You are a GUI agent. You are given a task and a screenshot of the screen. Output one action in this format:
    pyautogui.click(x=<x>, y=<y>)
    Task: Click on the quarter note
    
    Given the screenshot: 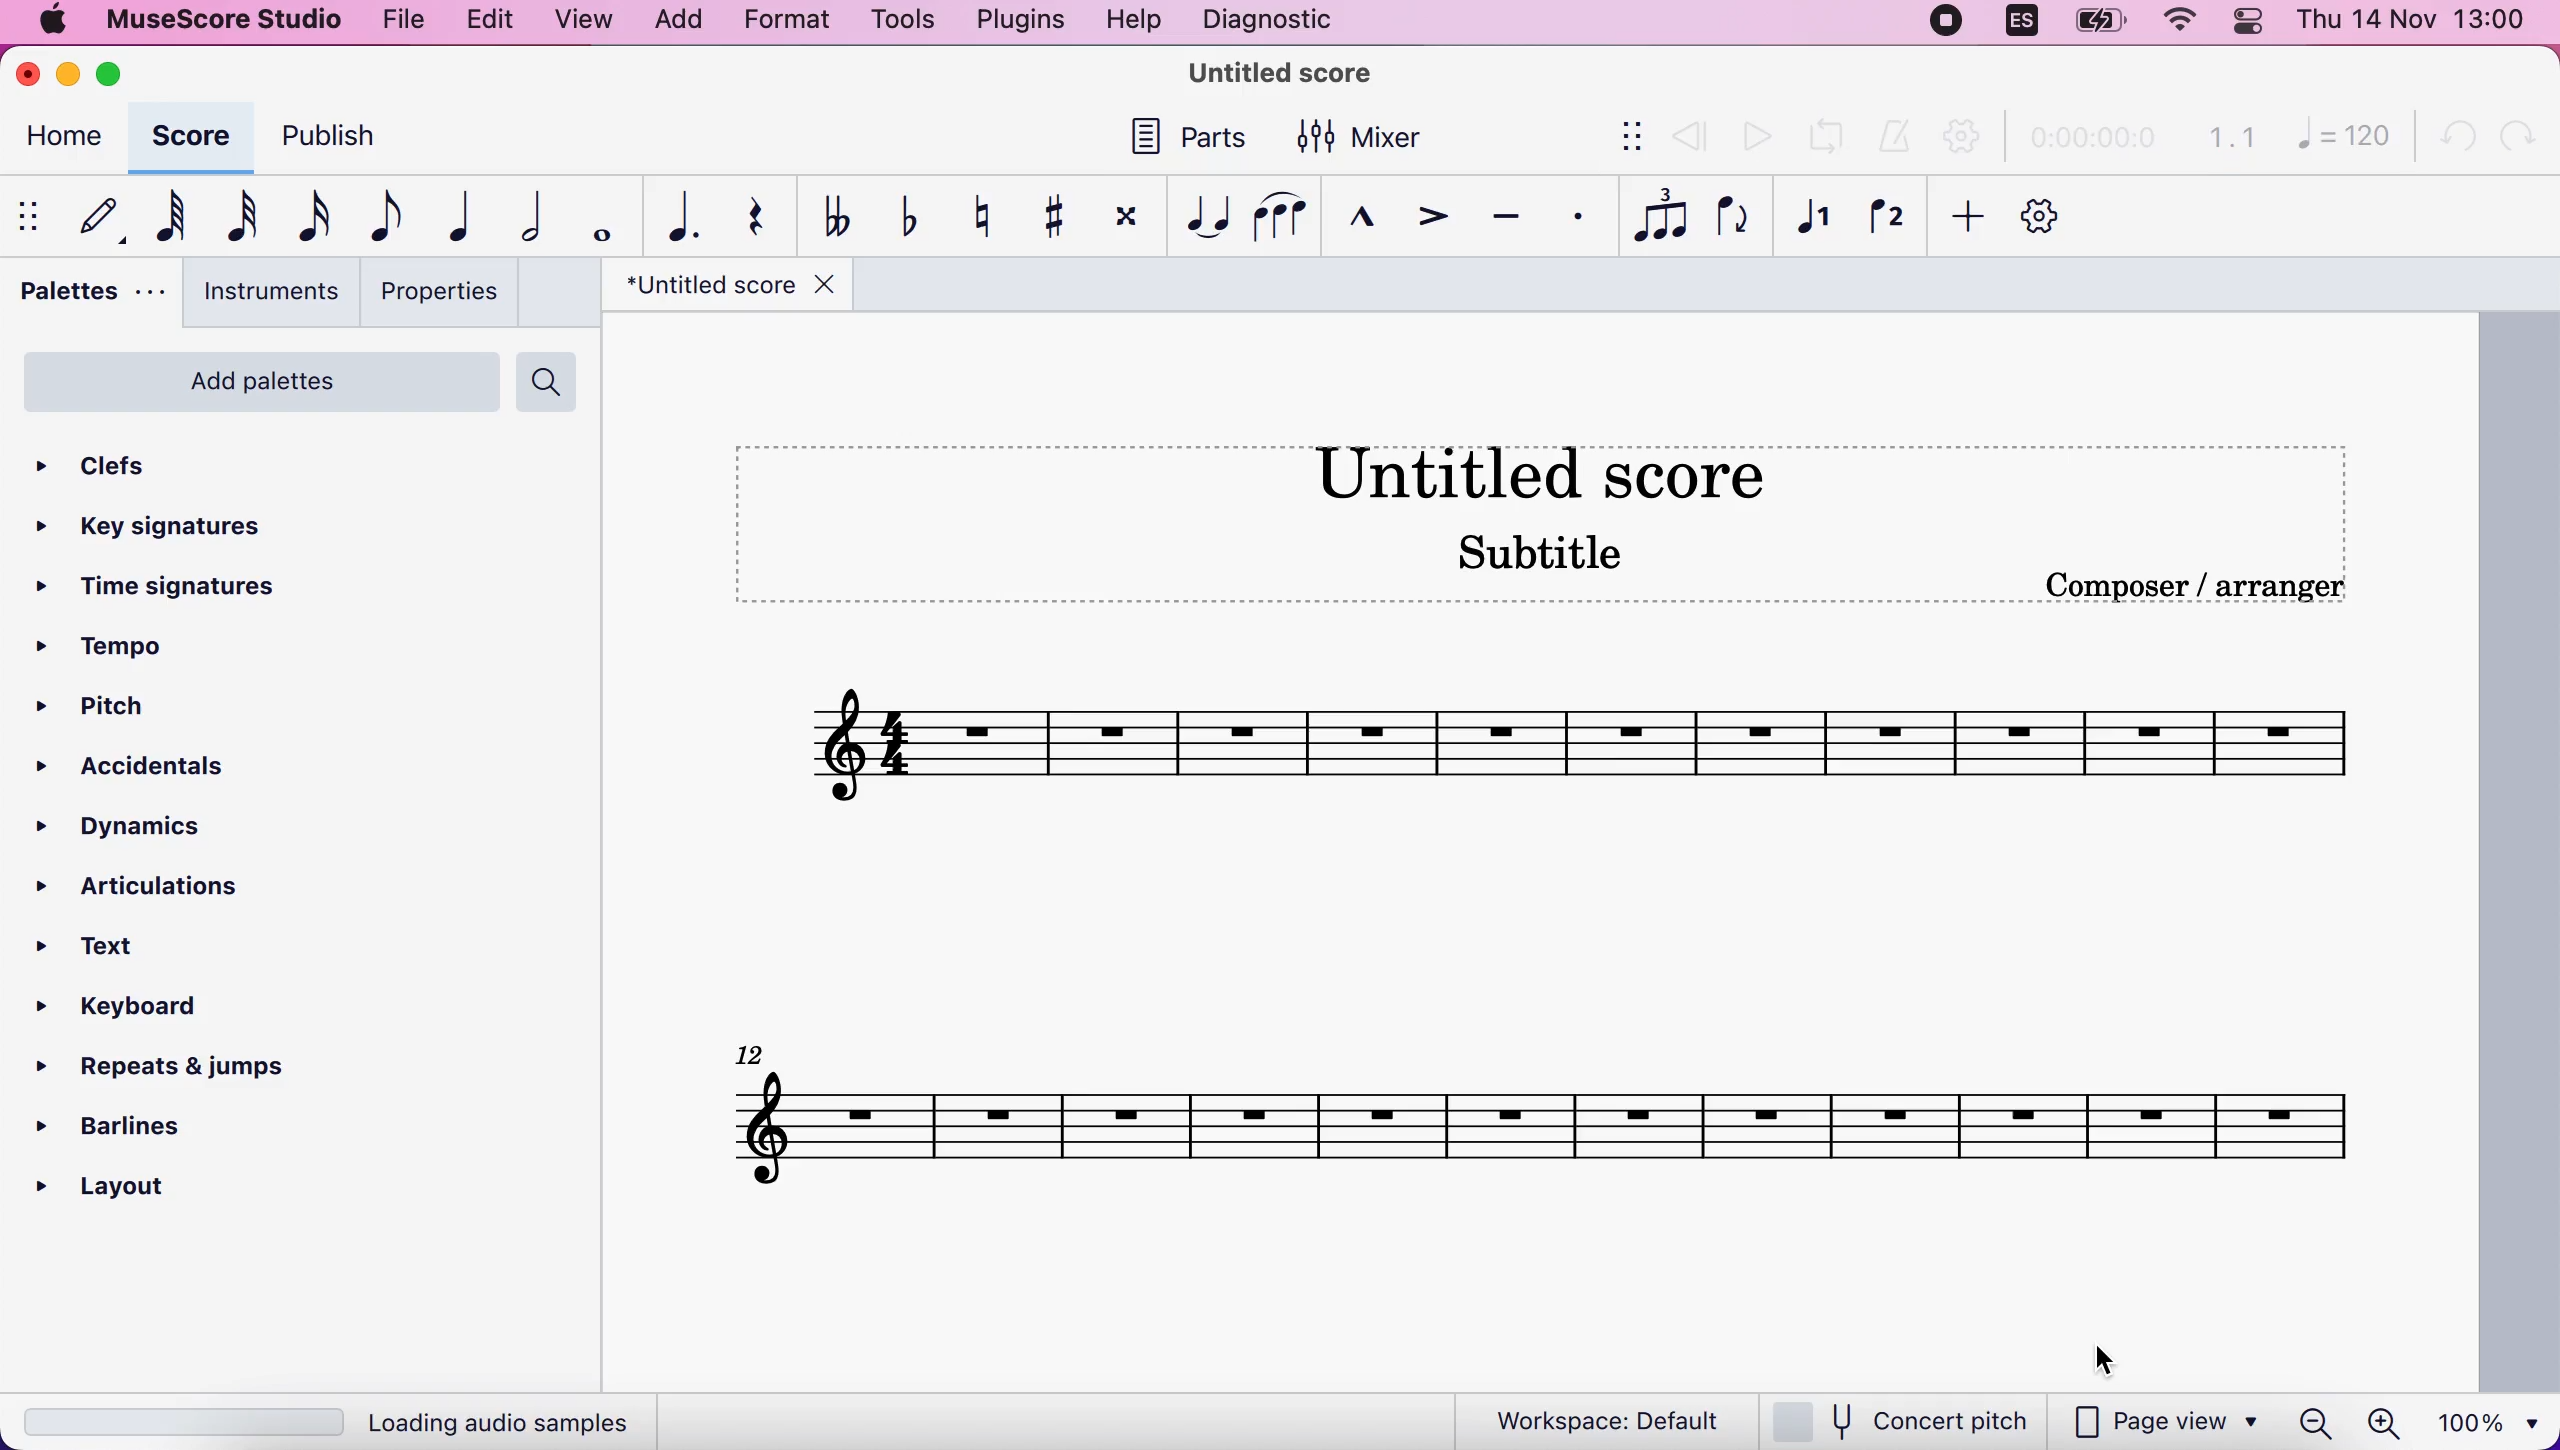 What is the action you would take?
    pyautogui.click(x=453, y=219)
    